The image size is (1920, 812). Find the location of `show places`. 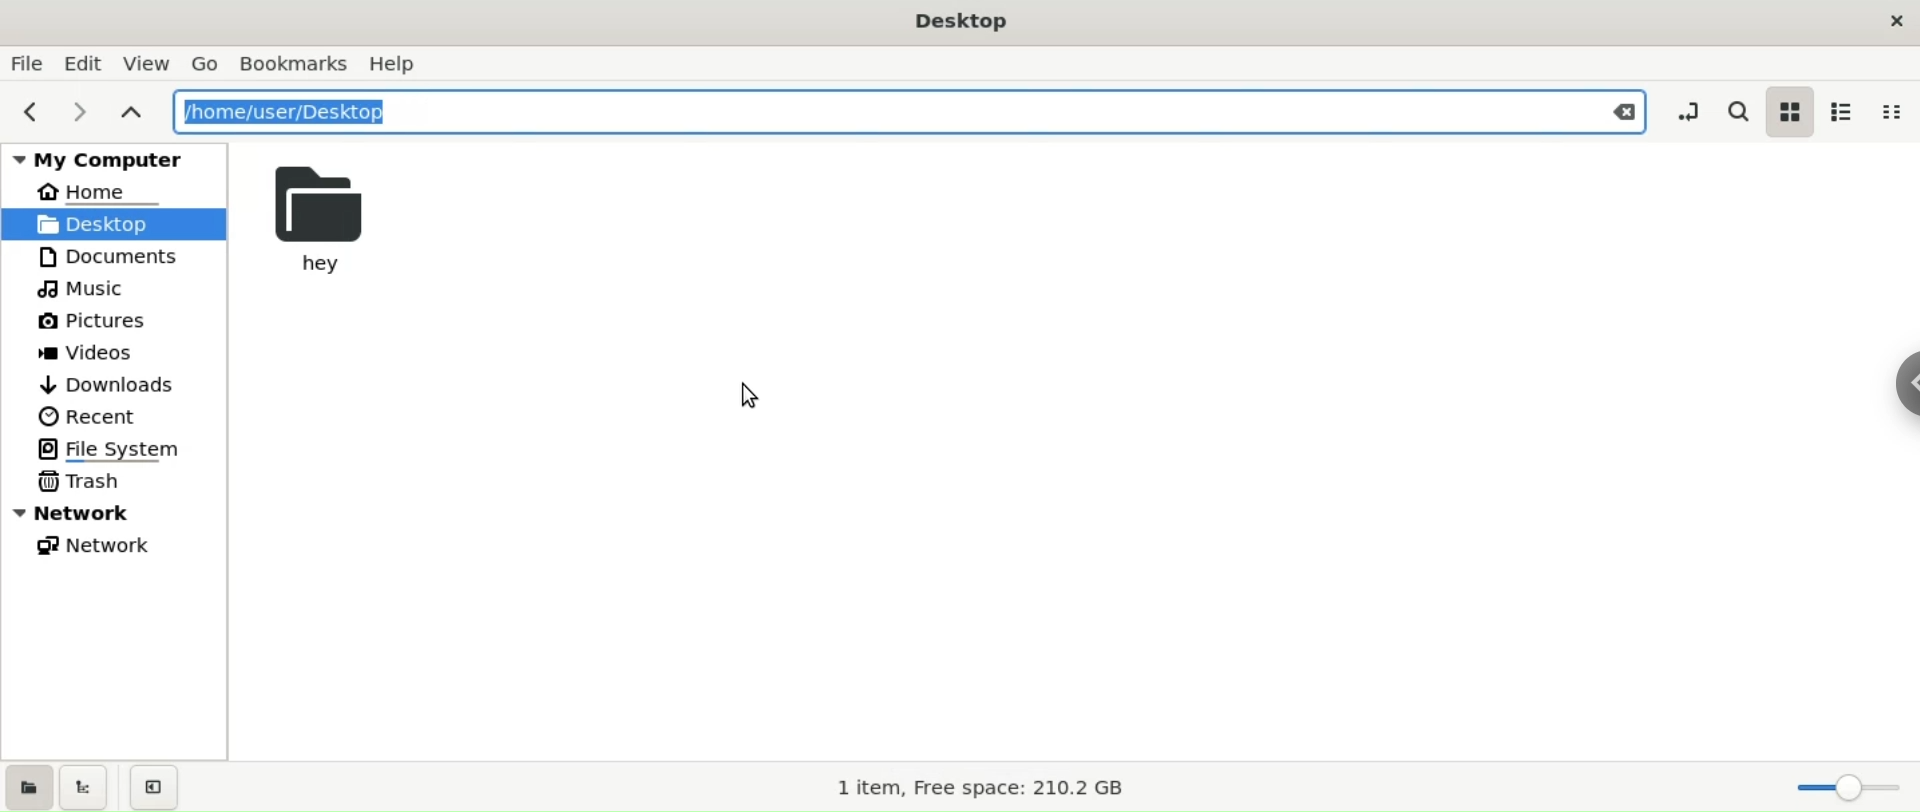

show places is located at coordinates (30, 789).